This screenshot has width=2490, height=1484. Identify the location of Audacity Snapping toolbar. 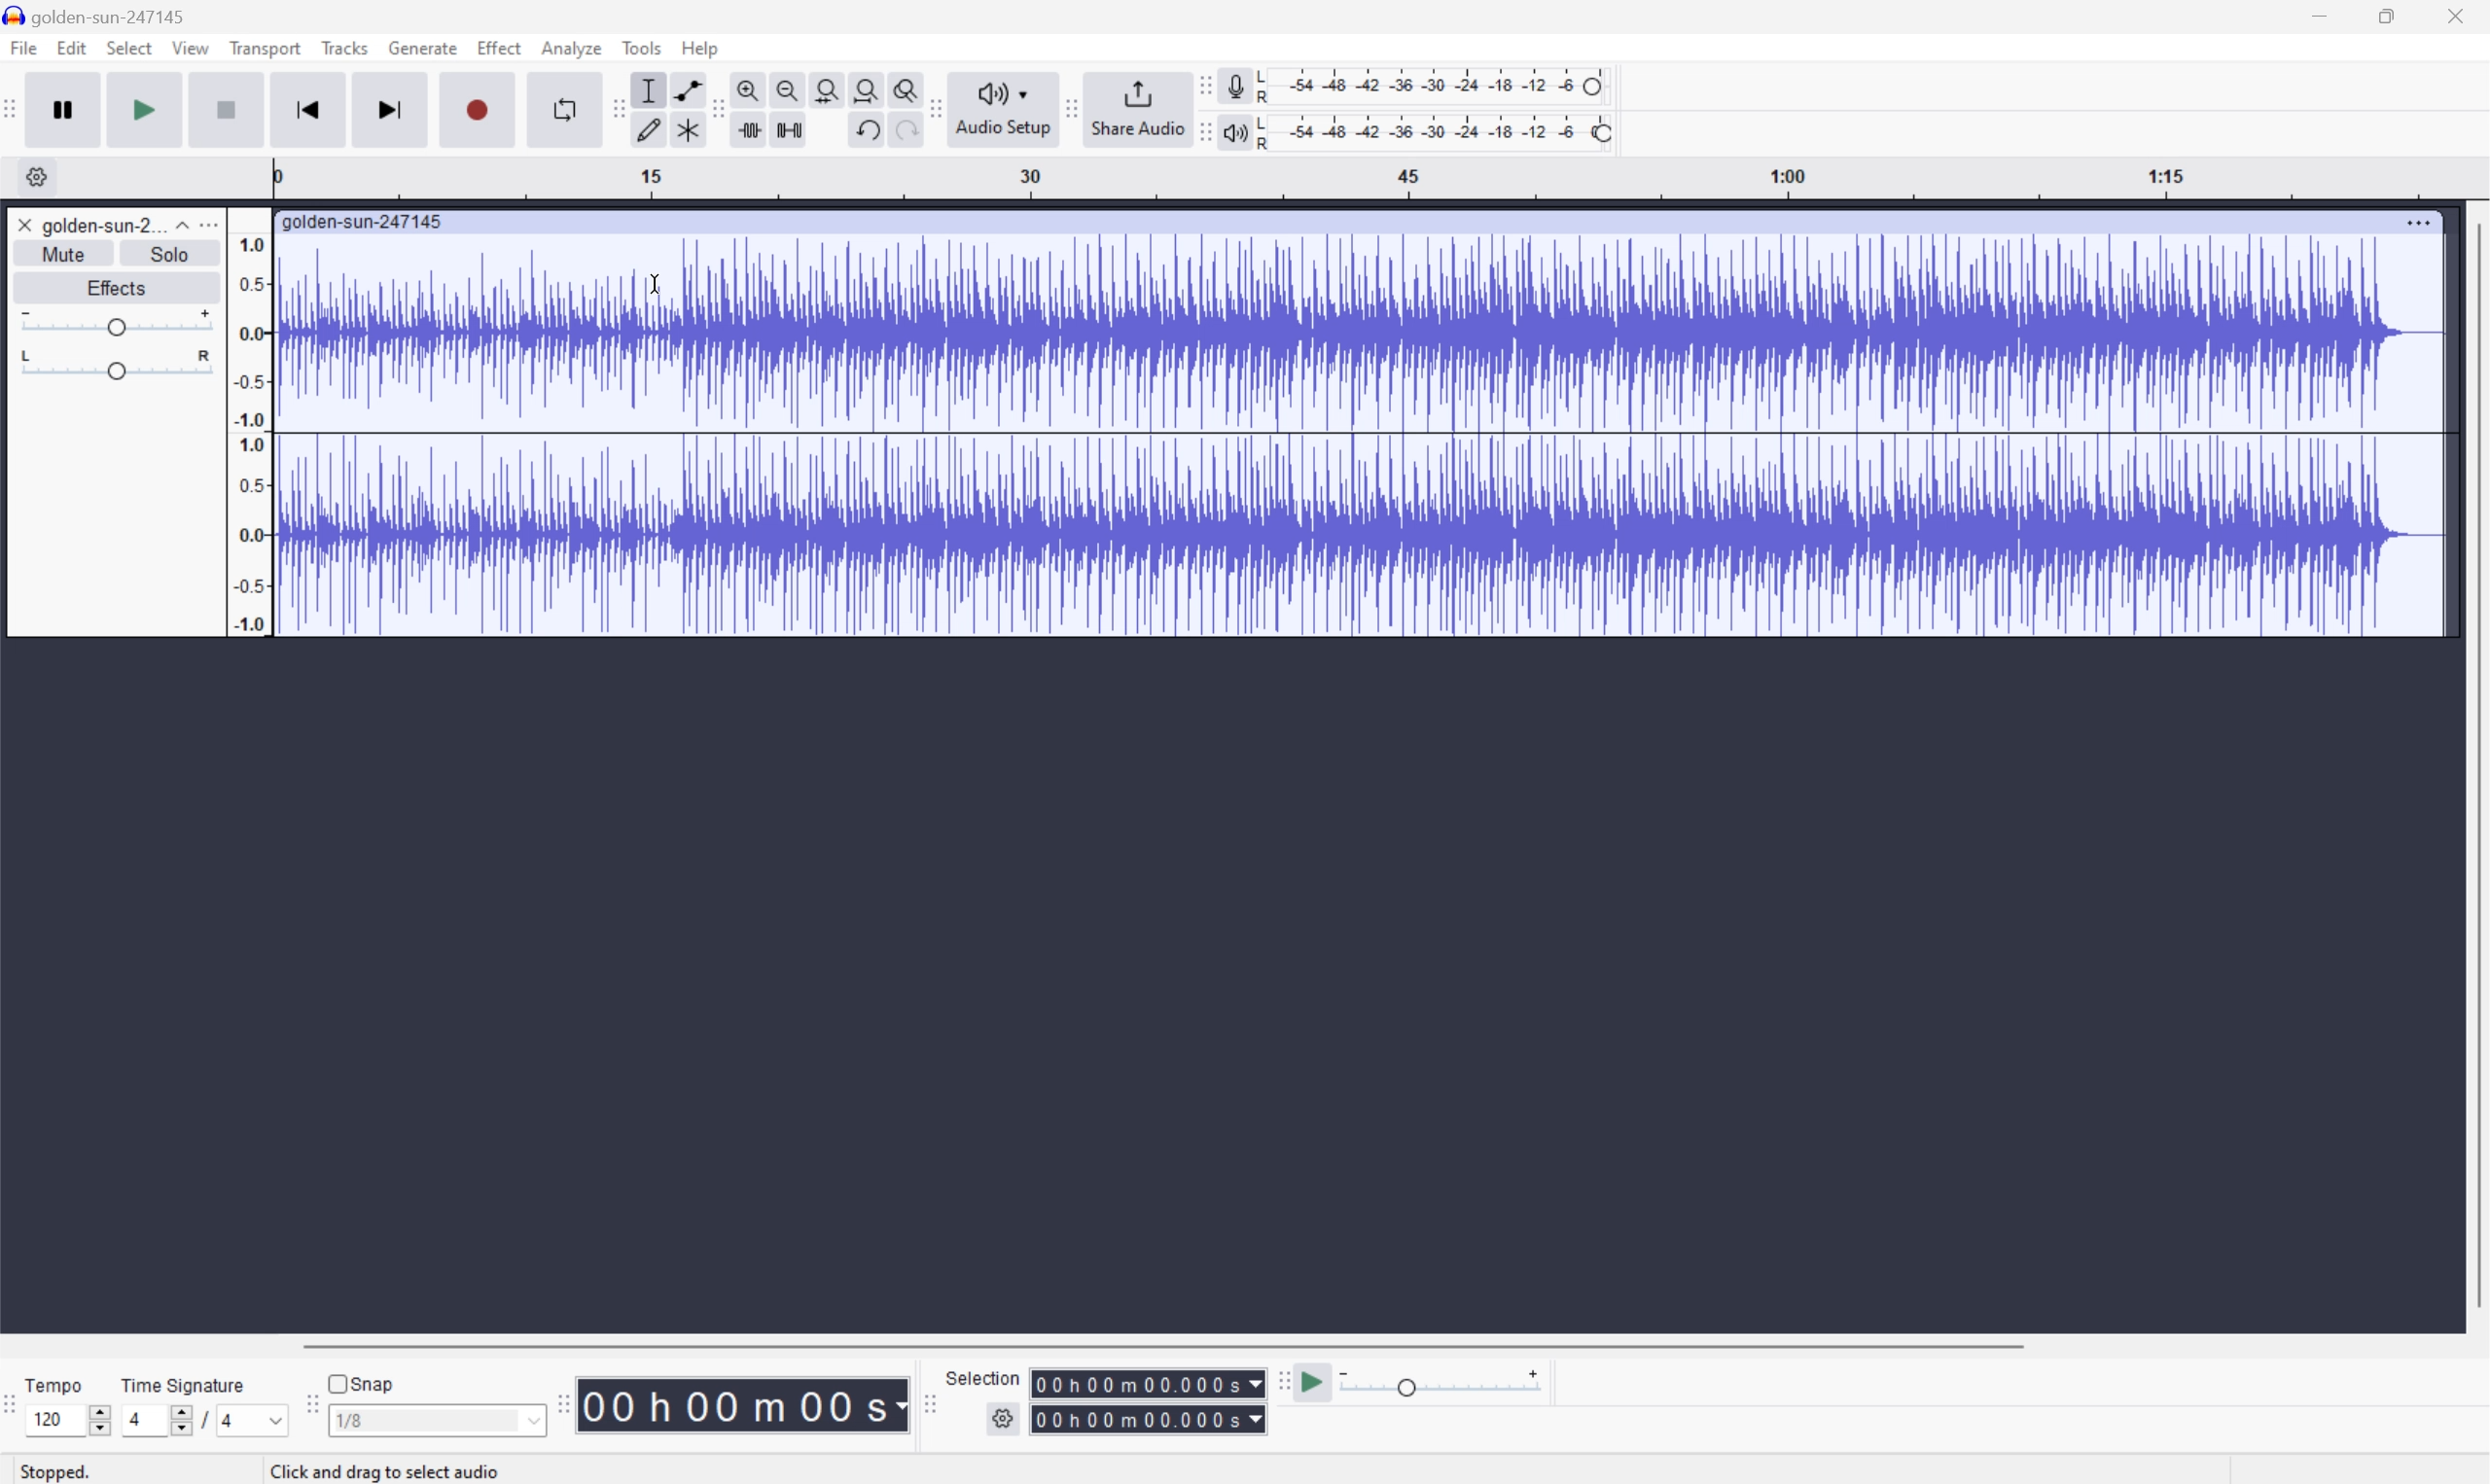
(307, 1411).